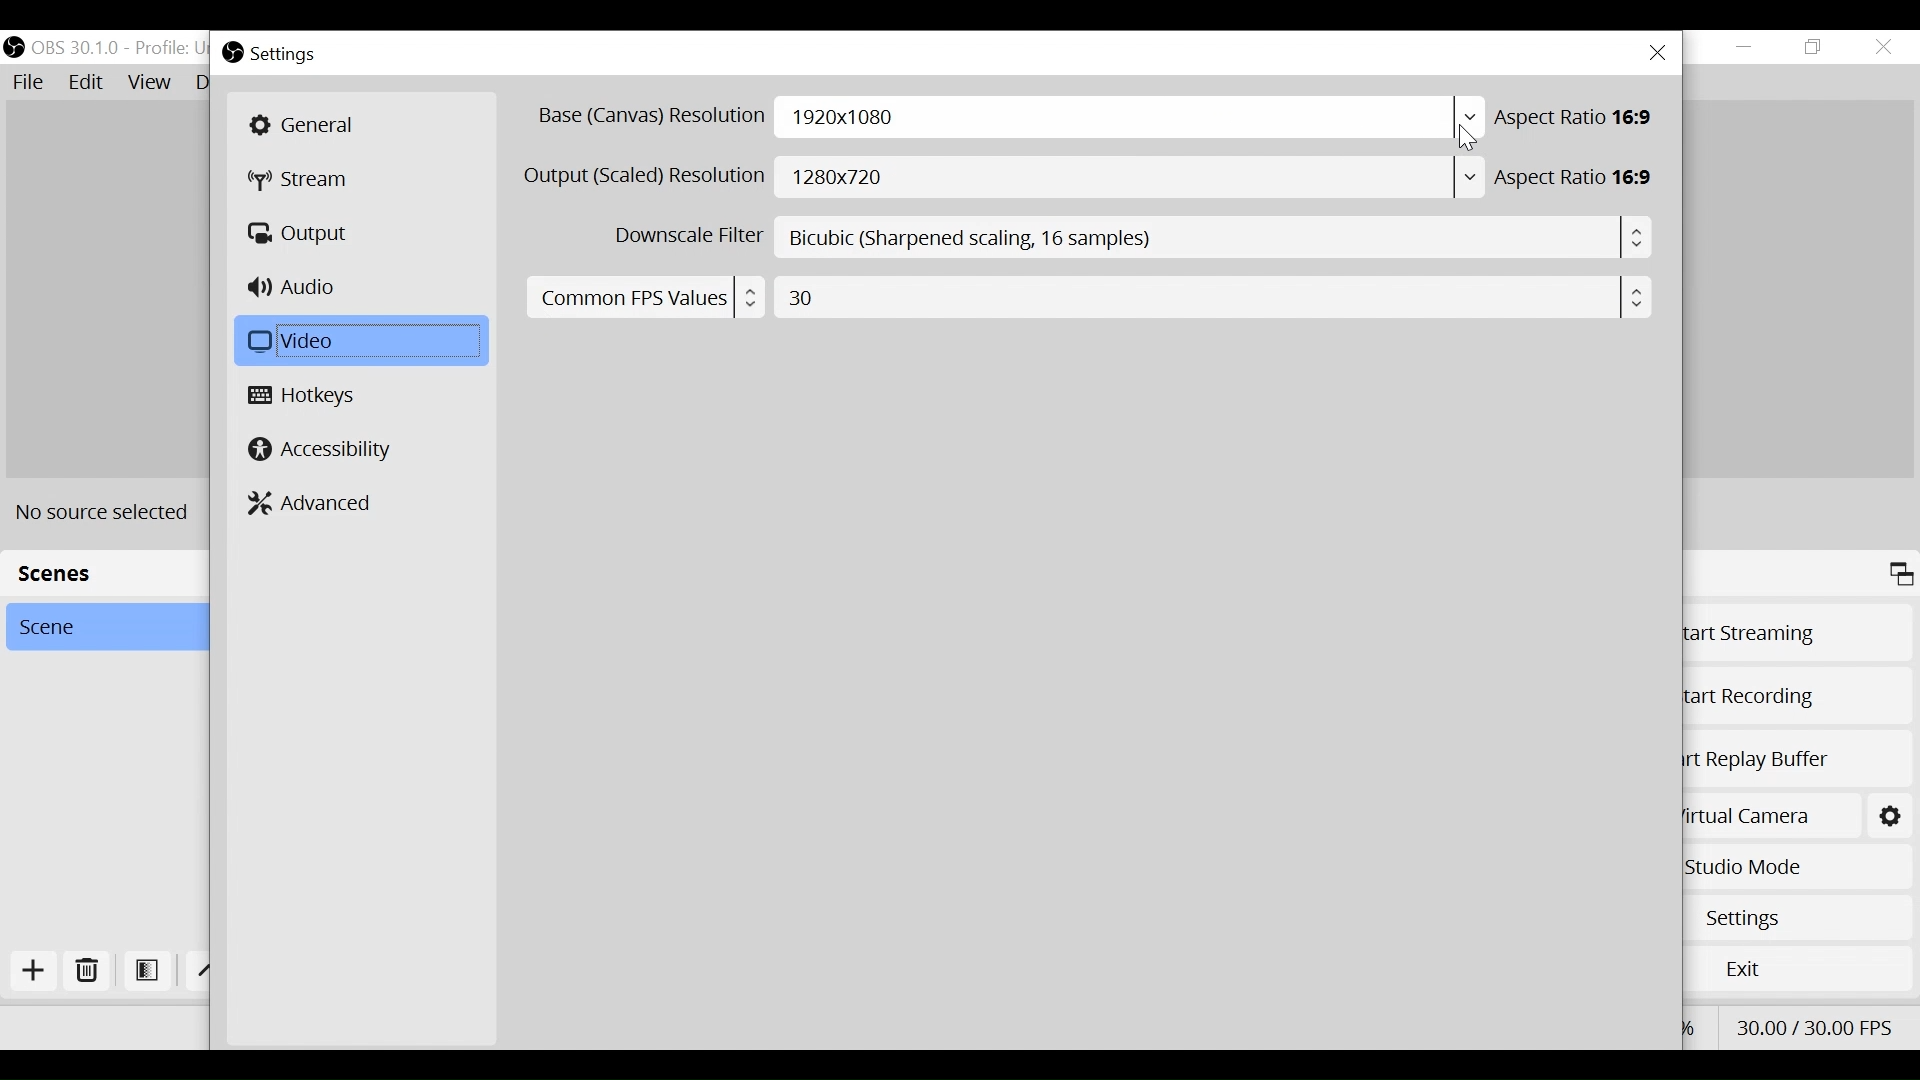  I want to click on OBS Studio Desktop Icon, so click(13, 44).